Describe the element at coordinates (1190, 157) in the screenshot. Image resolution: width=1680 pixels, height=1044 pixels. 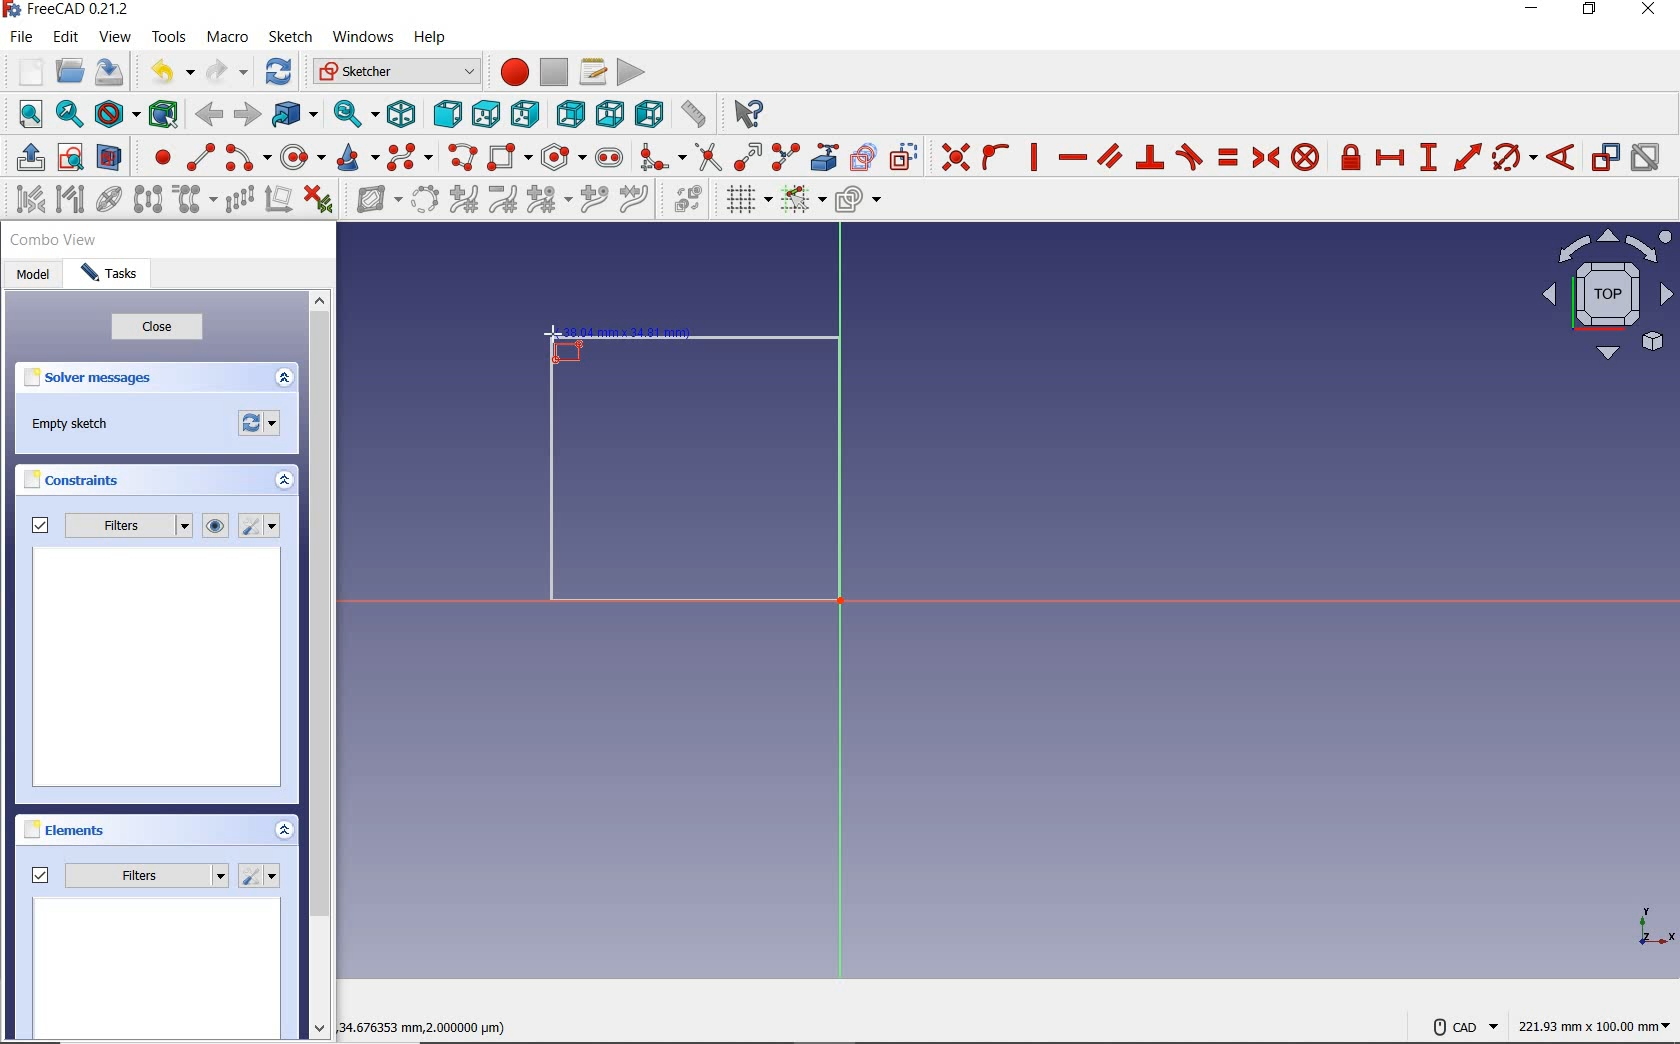
I see `constrain tangent` at that location.